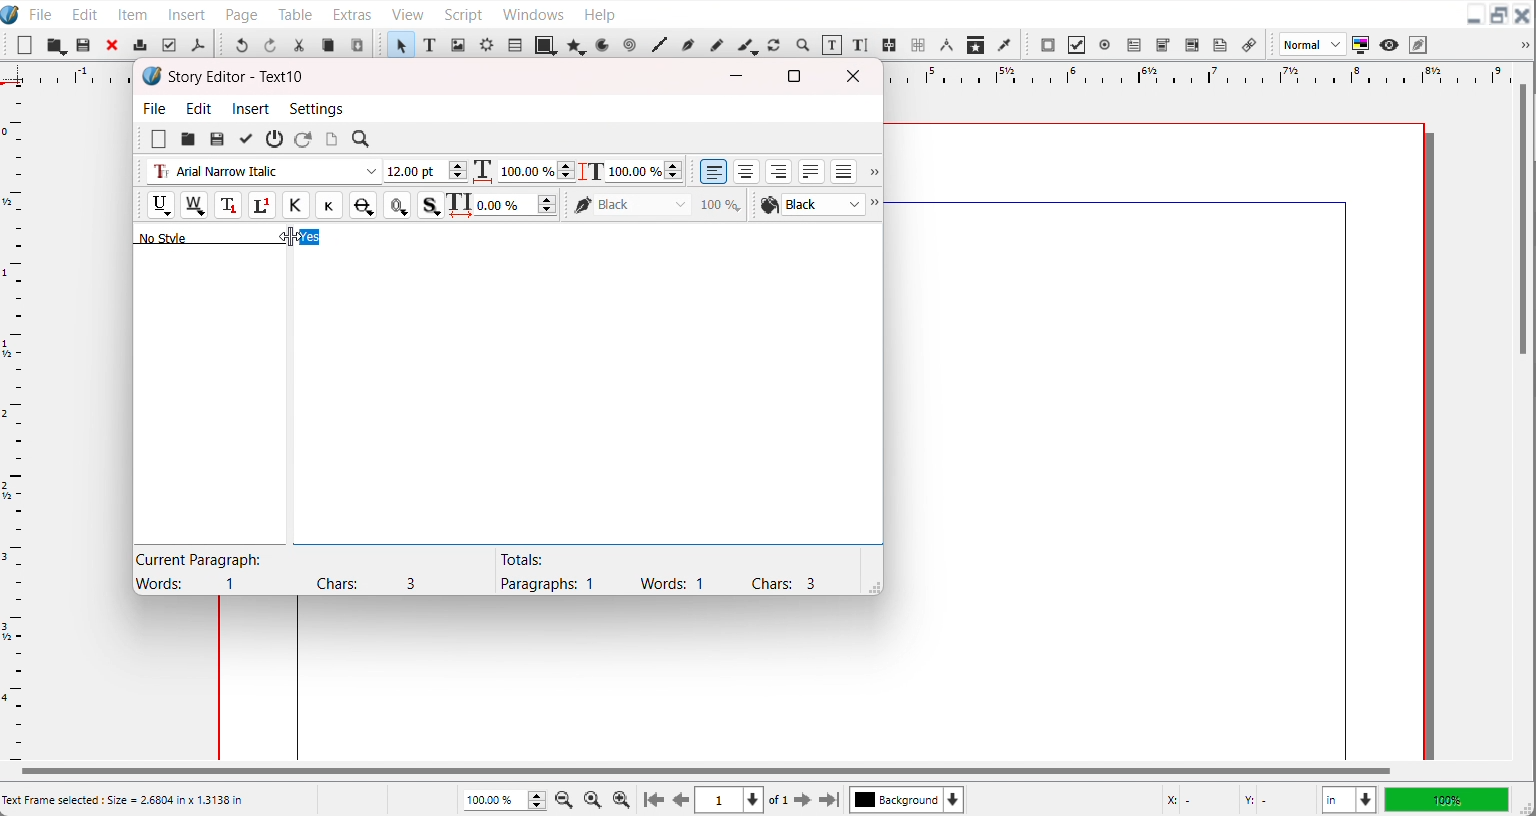  What do you see at coordinates (262, 172) in the screenshot?
I see `Font type` at bounding box center [262, 172].